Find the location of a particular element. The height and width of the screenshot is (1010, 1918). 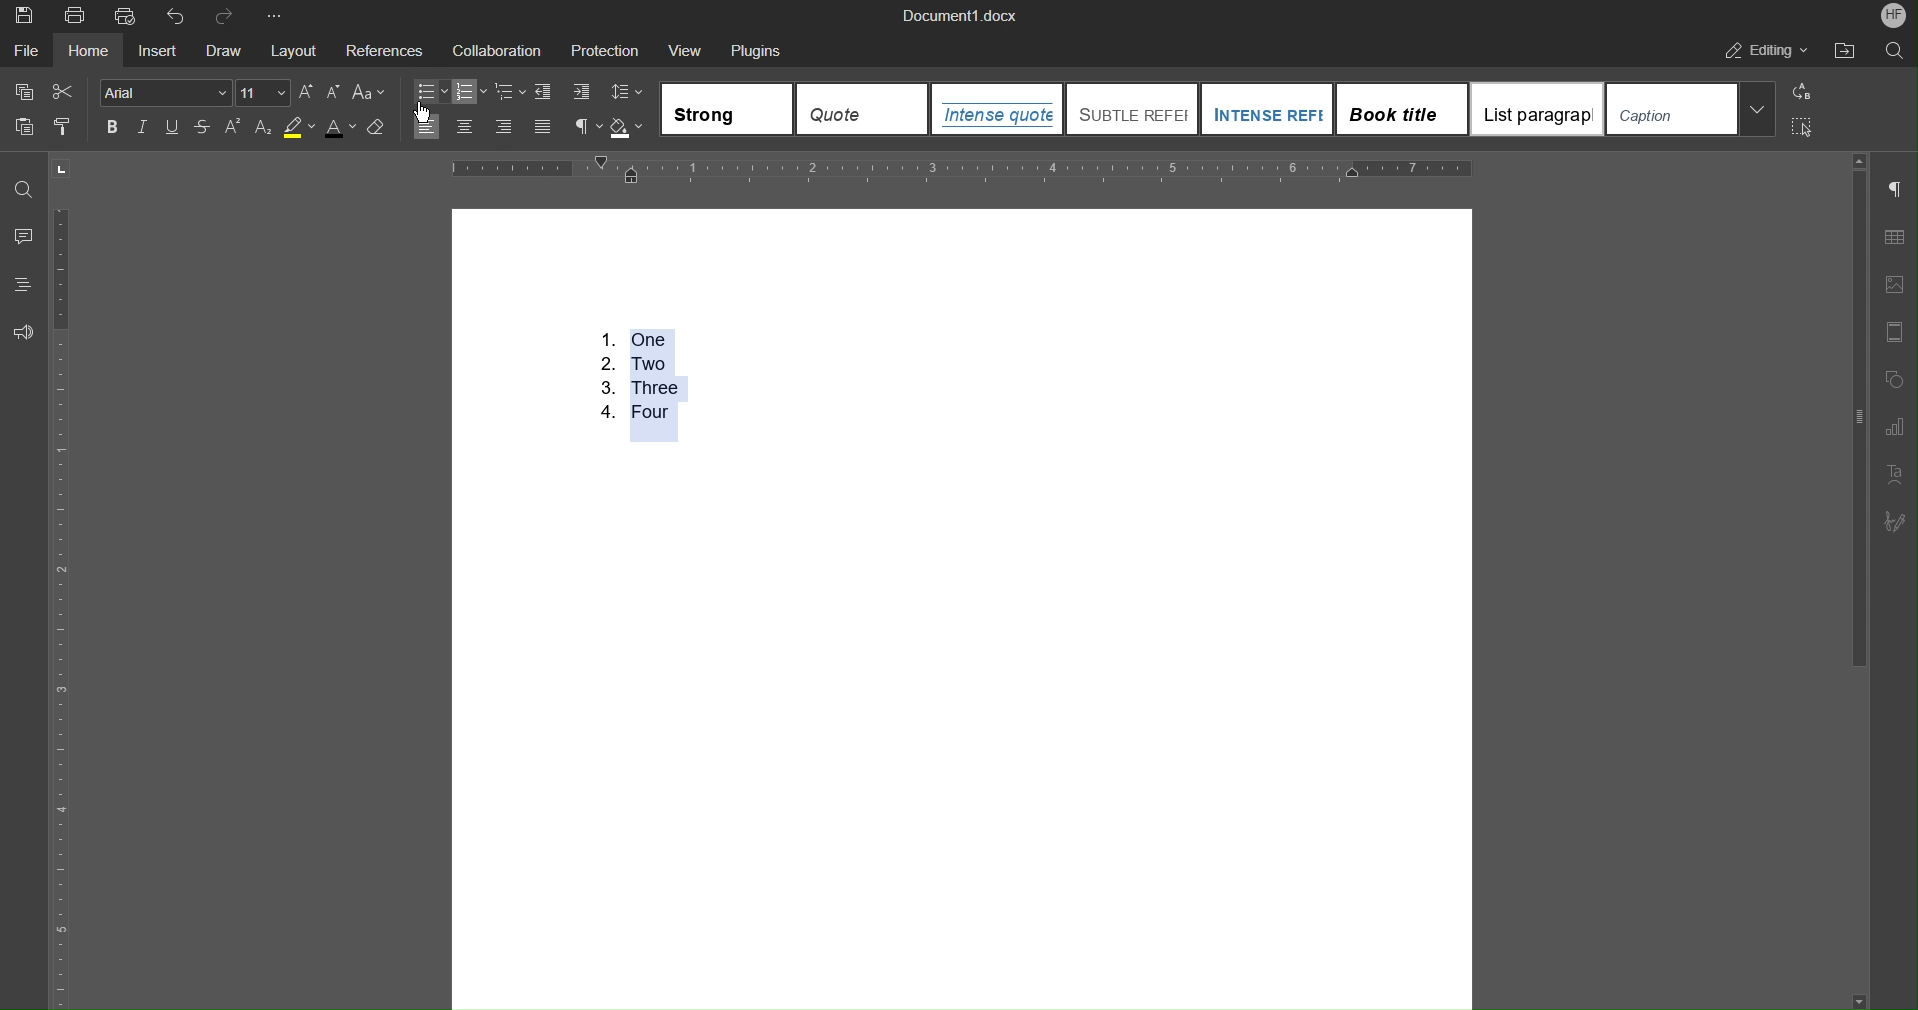

File is located at coordinates (26, 49).